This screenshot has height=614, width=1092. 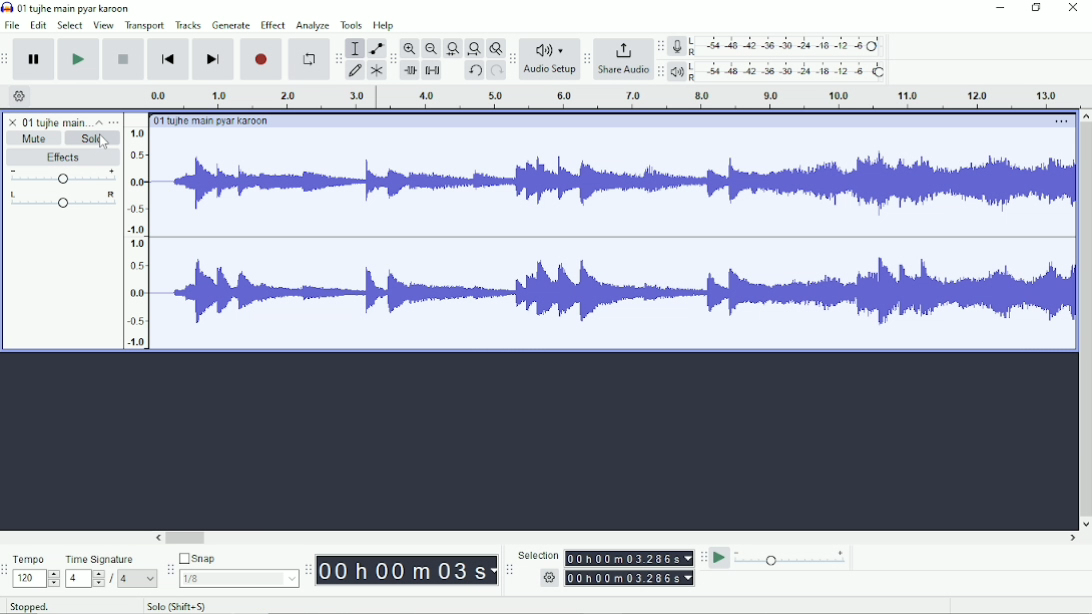 What do you see at coordinates (216, 119) in the screenshot?
I see `Audio title` at bounding box center [216, 119].